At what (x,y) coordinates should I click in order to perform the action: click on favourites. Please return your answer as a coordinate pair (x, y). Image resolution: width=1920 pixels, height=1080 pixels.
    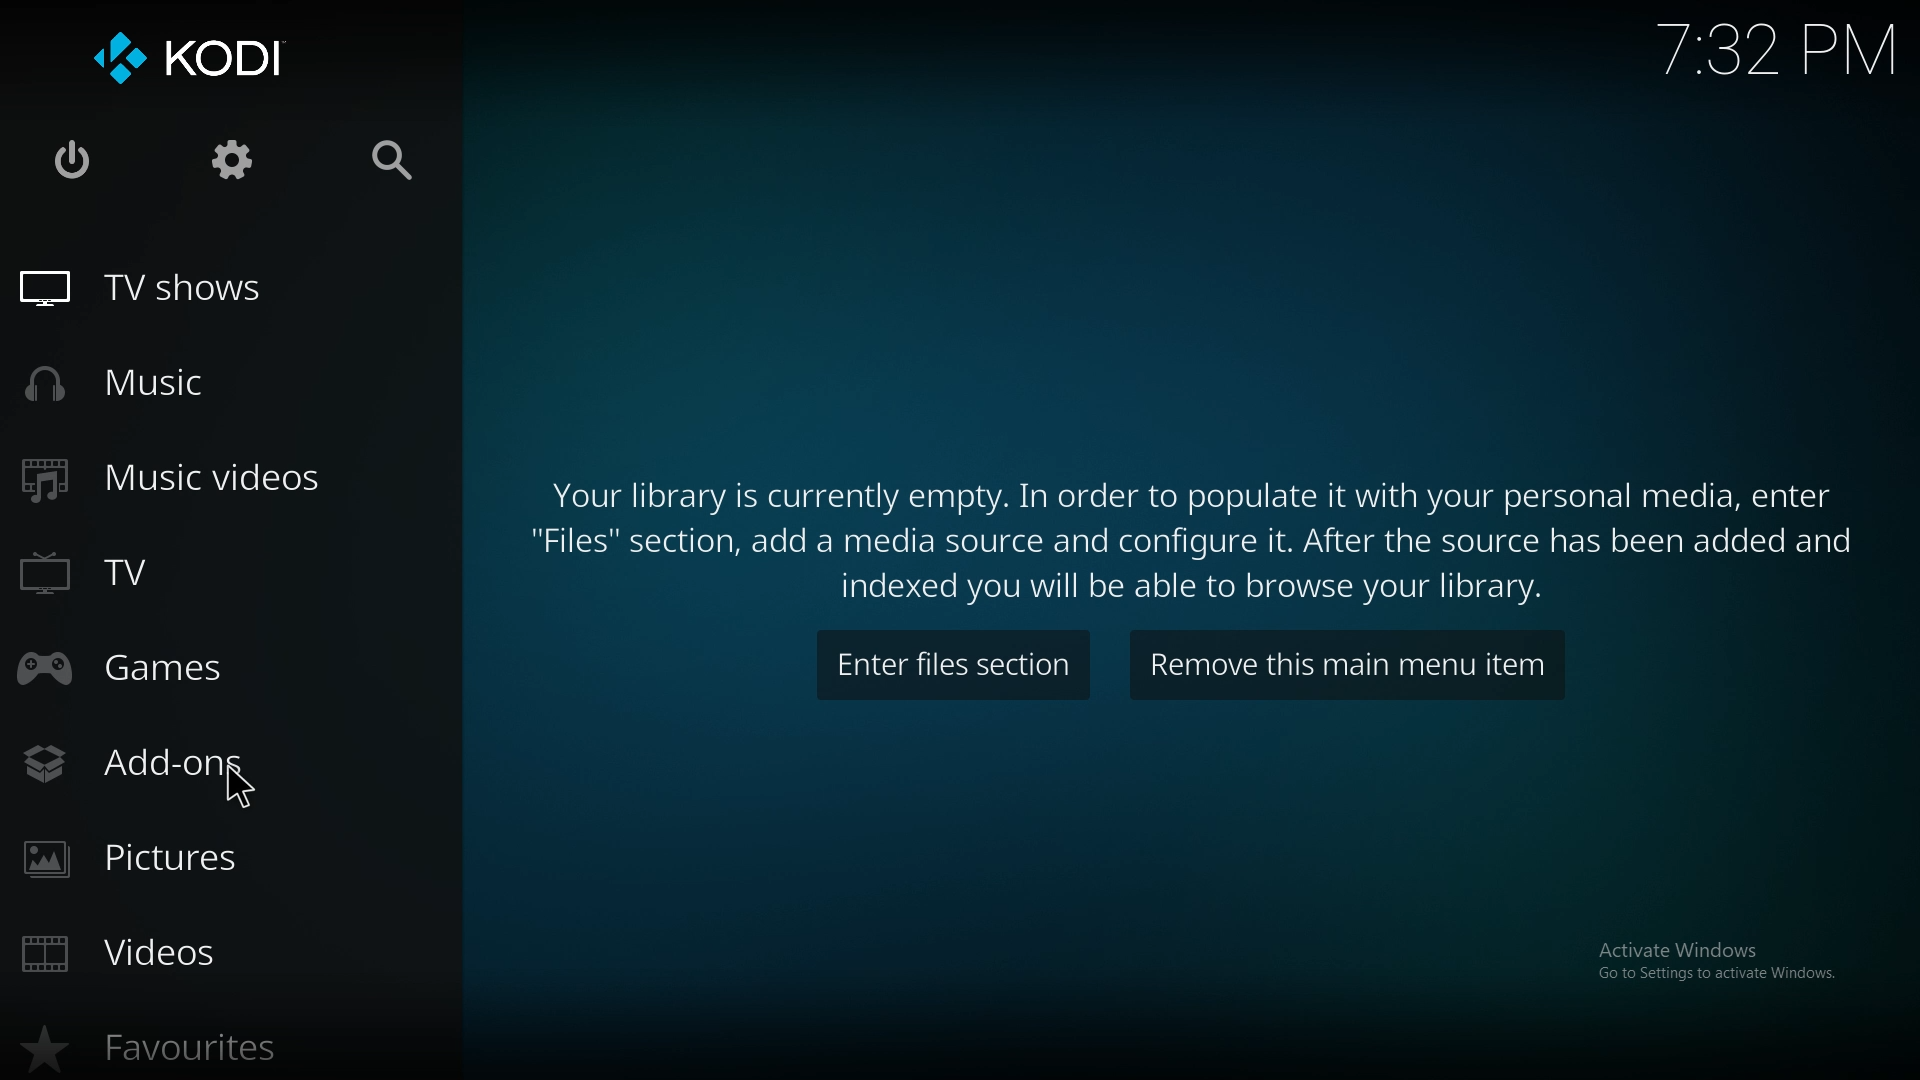
    Looking at the image, I should click on (187, 1044).